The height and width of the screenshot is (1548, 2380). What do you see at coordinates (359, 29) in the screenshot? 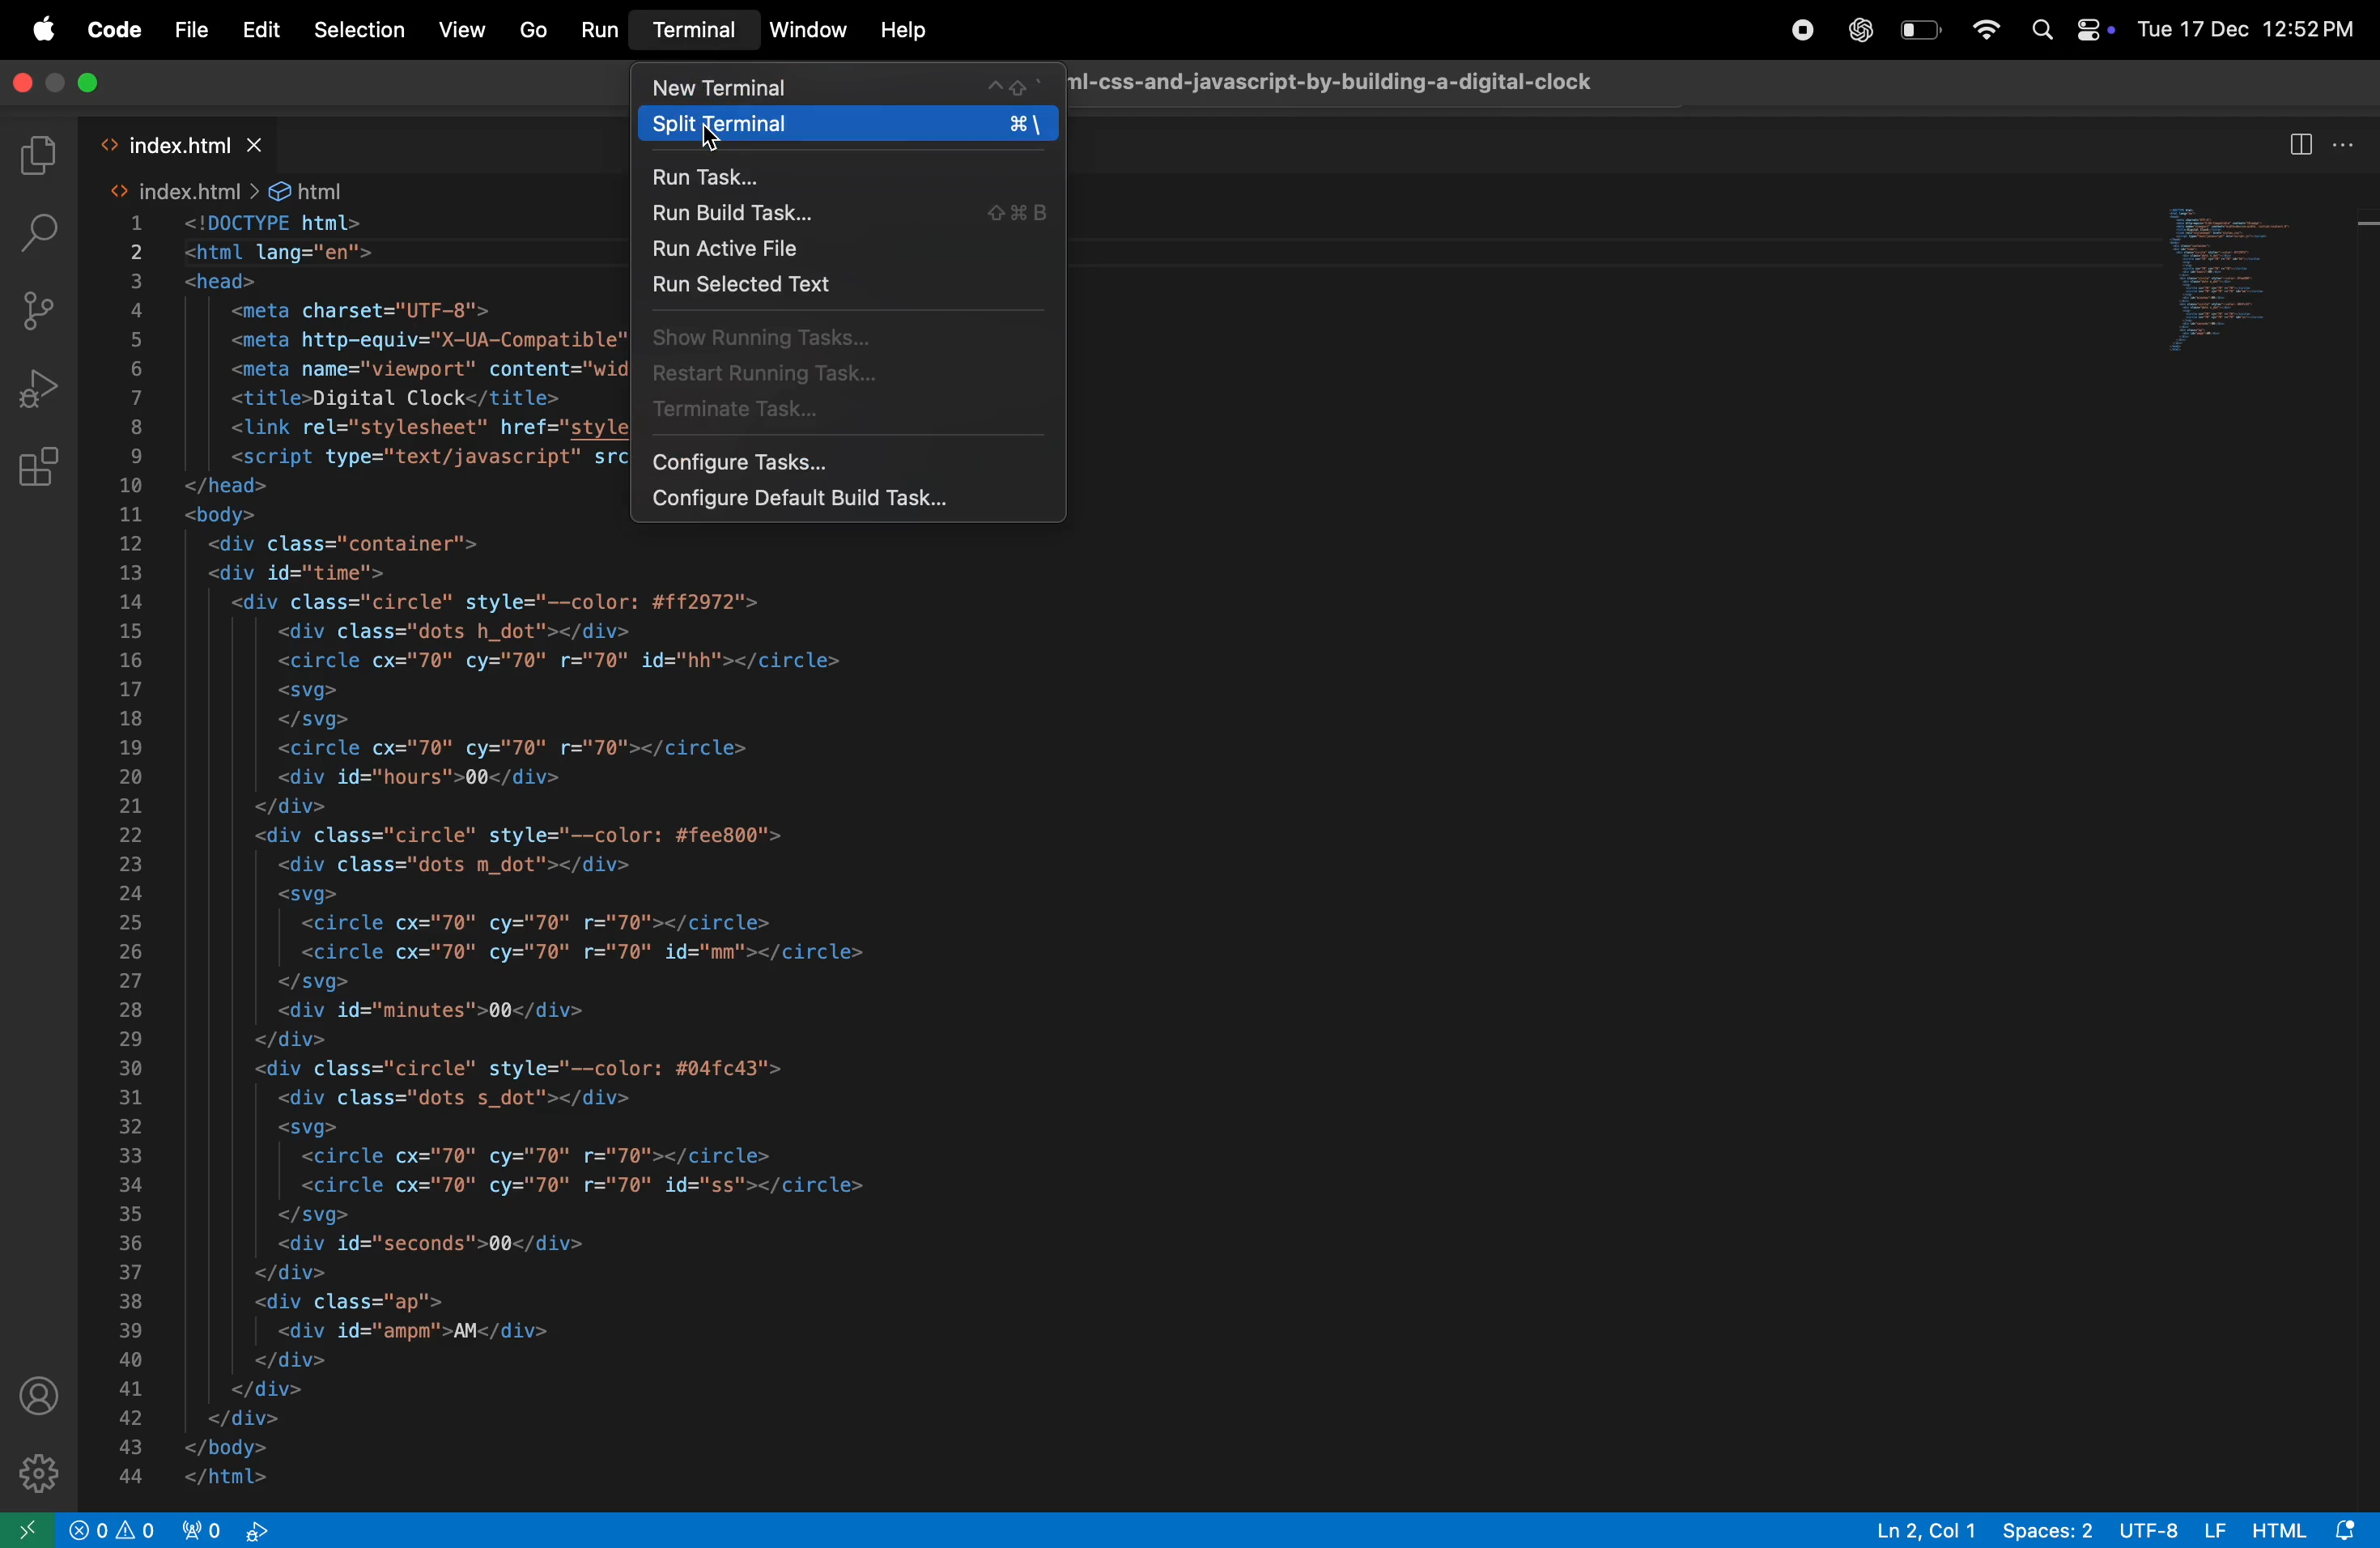
I see `selection` at bounding box center [359, 29].